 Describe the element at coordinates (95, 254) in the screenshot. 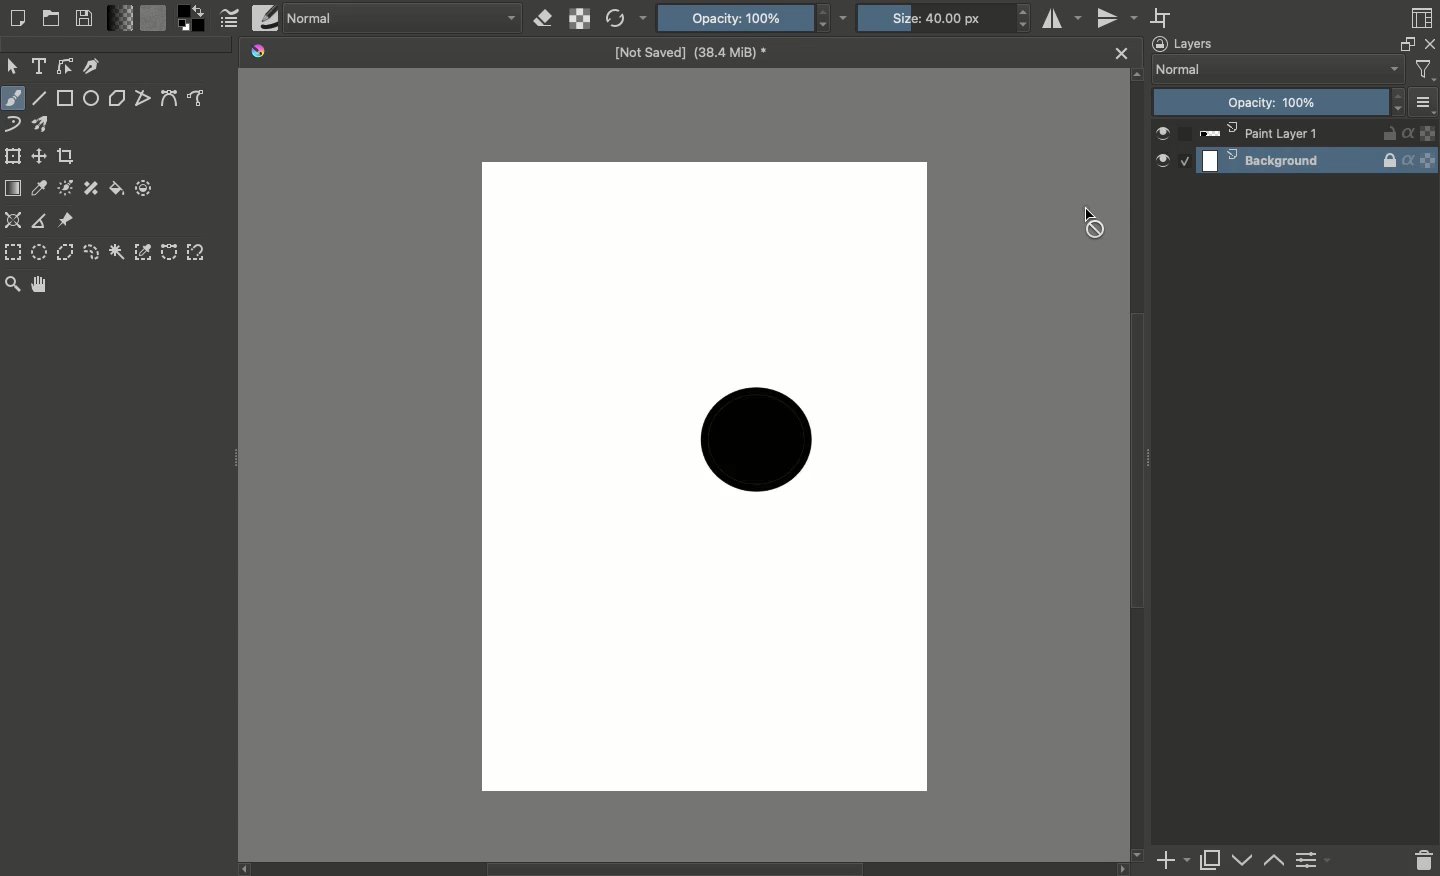

I see `Freehand selection tool` at that location.